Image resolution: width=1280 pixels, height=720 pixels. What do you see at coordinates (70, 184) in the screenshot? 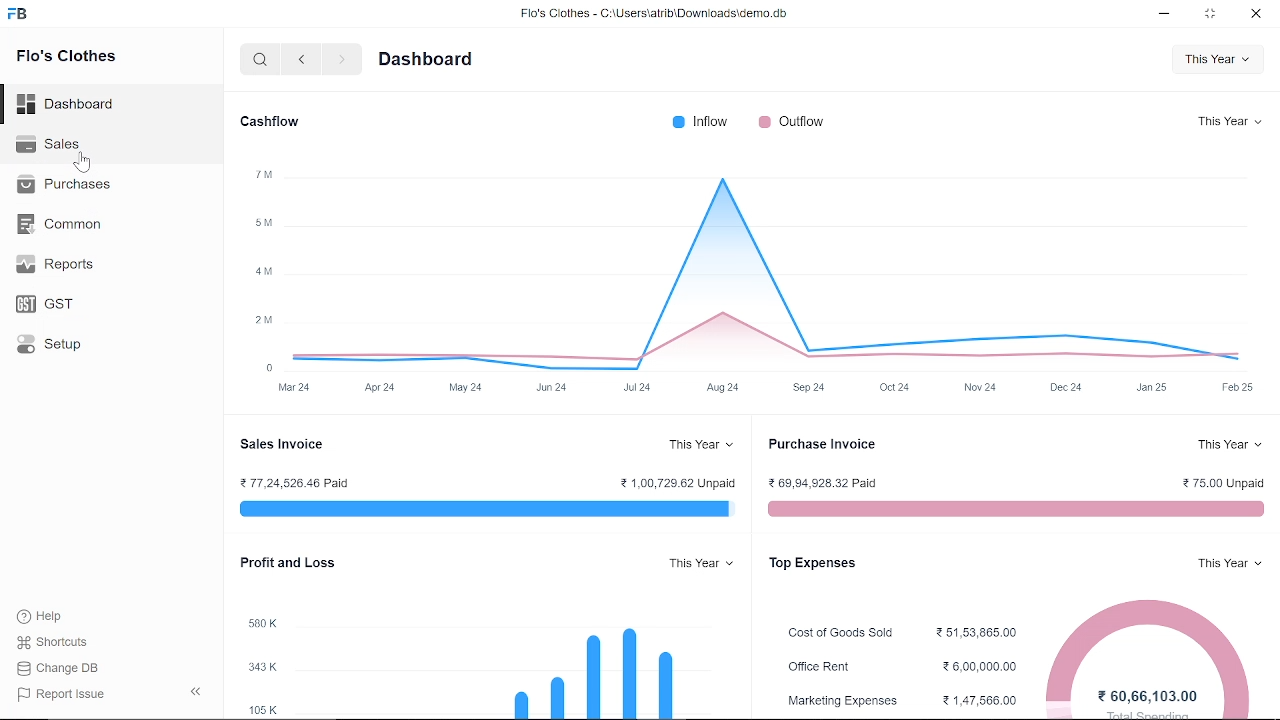
I see `Purchases` at bounding box center [70, 184].